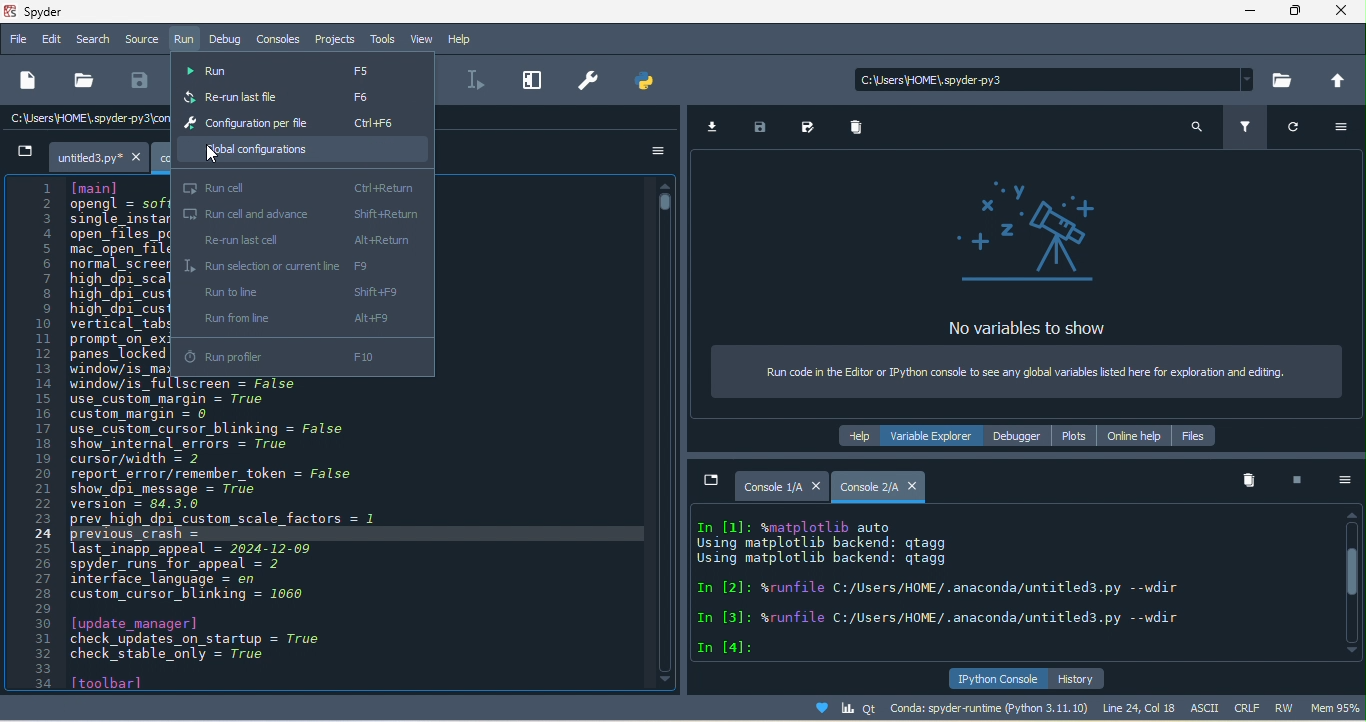 This screenshot has width=1366, height=722. I want to click on console 2/a, so click(878, 486).